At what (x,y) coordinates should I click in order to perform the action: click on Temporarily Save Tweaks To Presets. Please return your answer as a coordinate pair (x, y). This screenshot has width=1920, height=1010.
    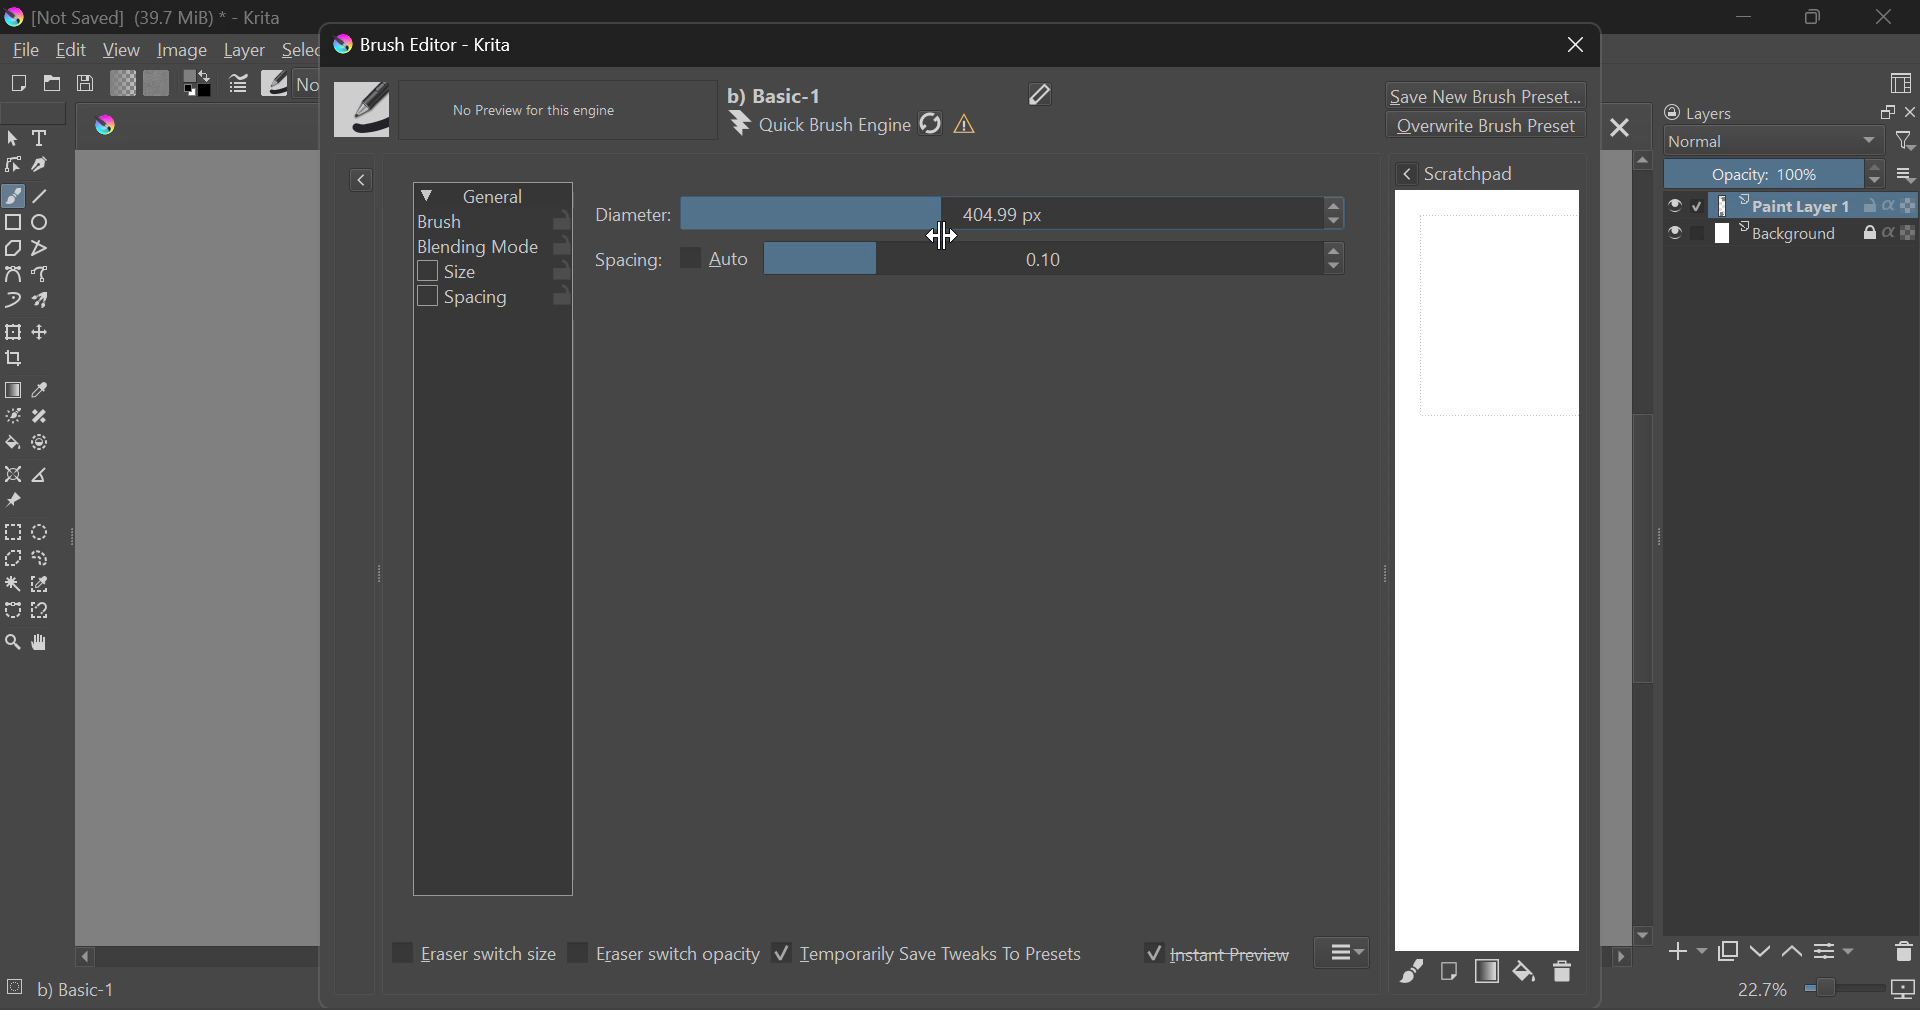
    Looking at the image, I should click on (928, 954).